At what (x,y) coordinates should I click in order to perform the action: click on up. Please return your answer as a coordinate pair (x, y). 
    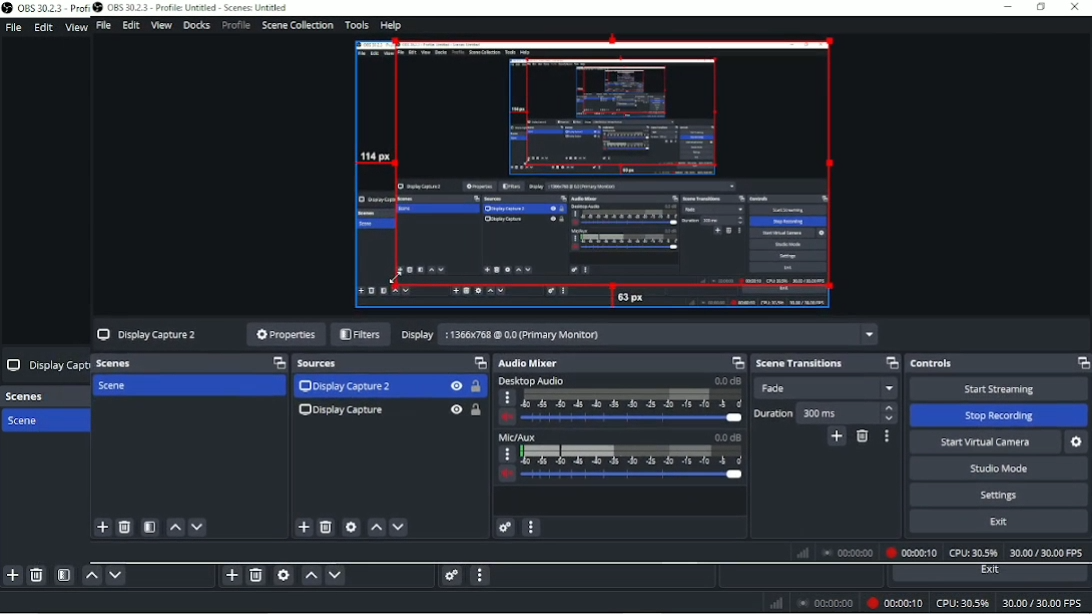
    Looking at the image, I should click on (176, 528).